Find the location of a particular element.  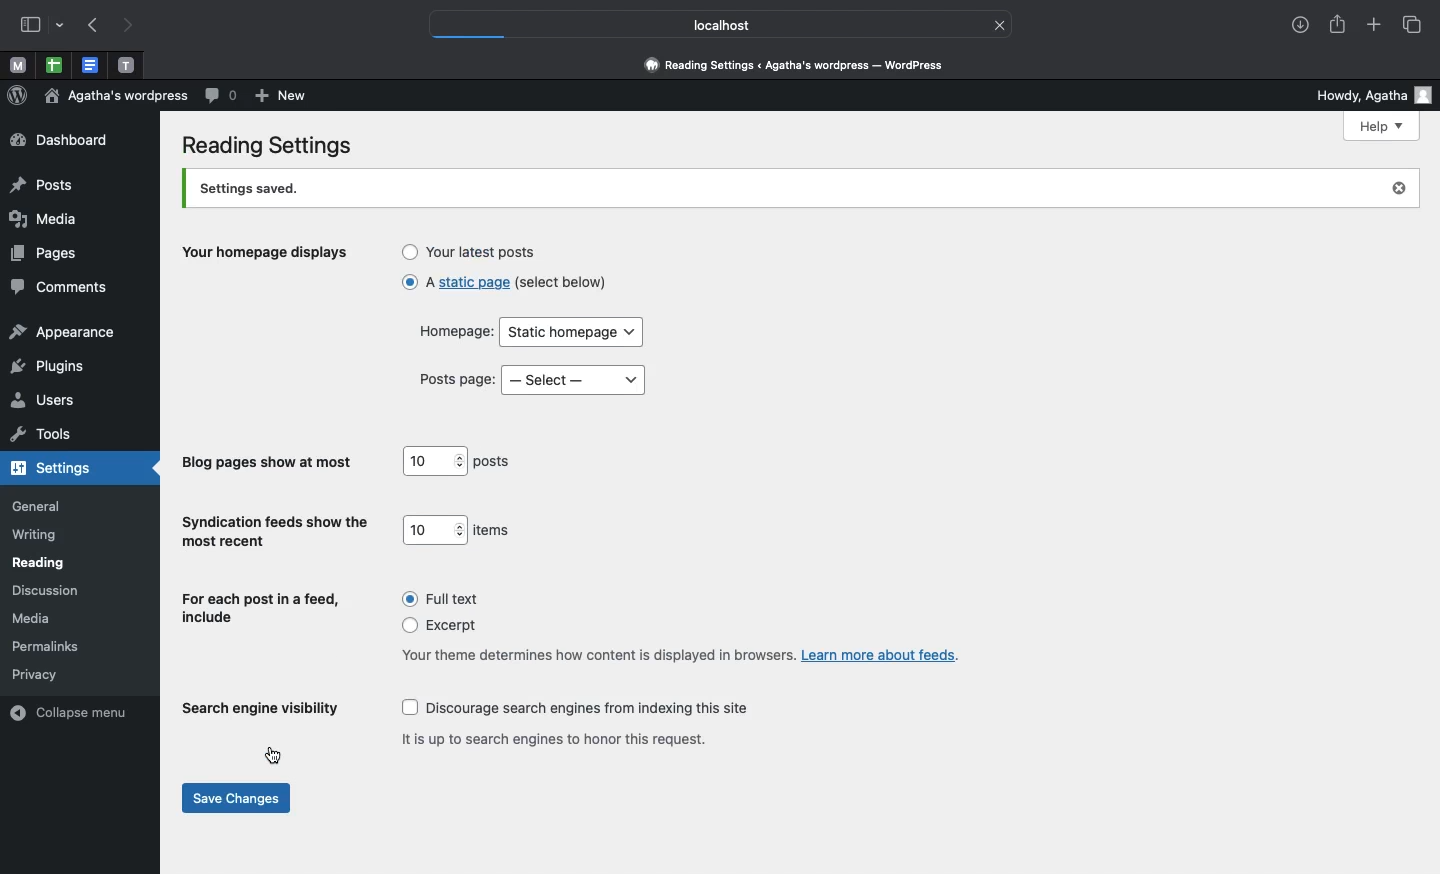

your latest posts is located at coordinates (472, 252).